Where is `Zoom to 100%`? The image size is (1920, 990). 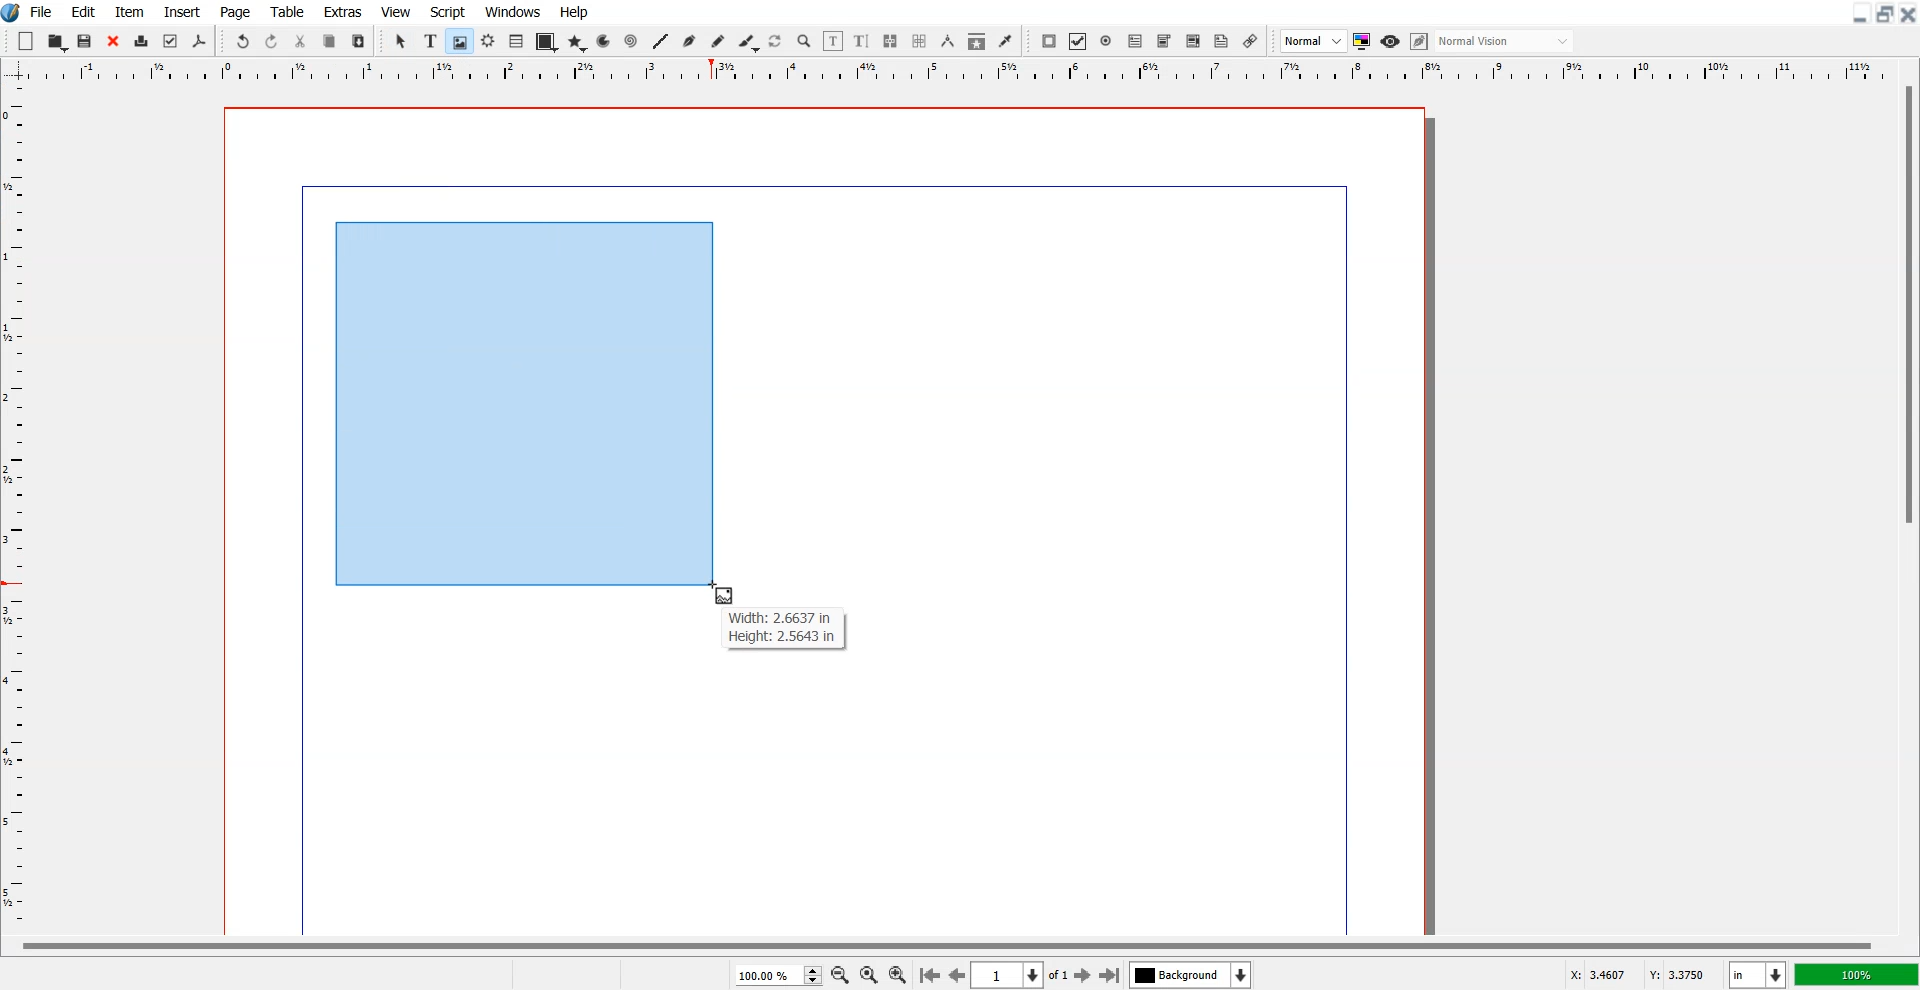 Zoom to 100% is located at coordinates (868, 974).